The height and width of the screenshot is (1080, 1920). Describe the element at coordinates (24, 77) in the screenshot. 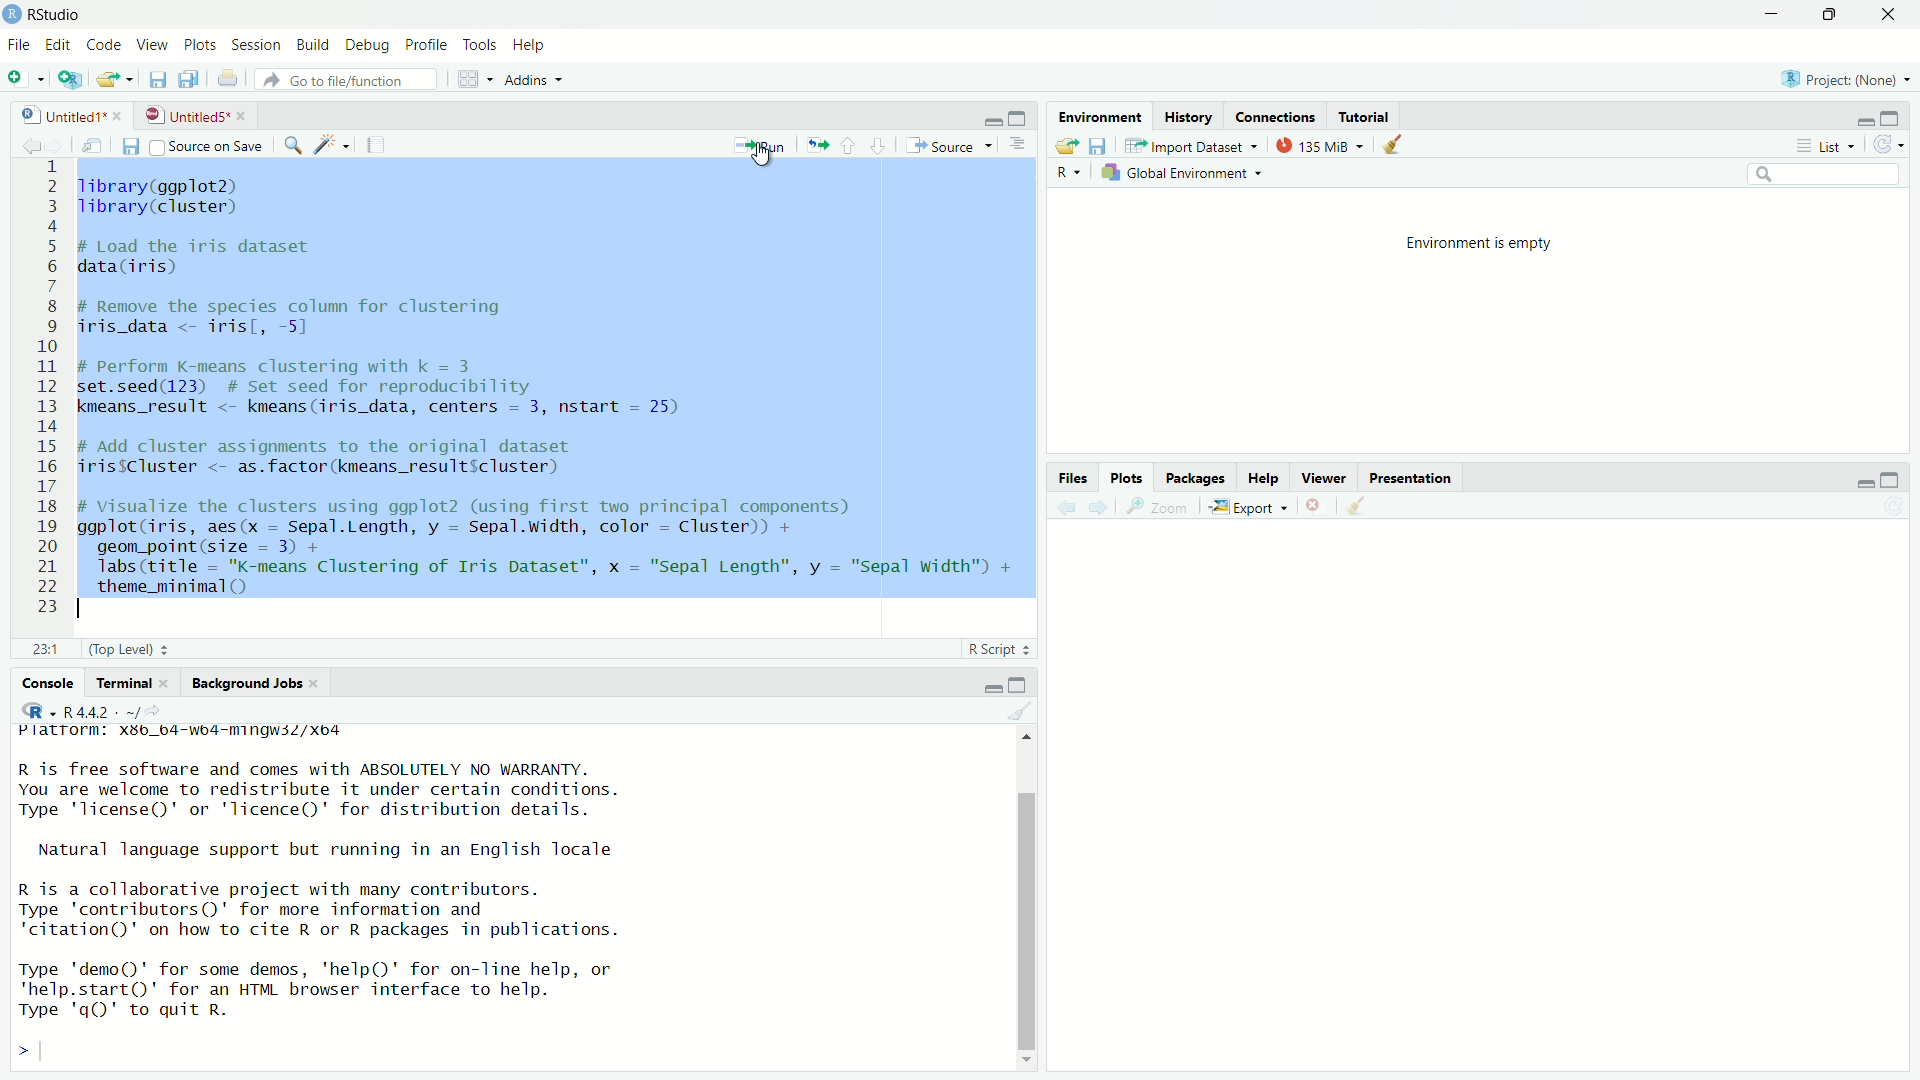

I see `new file` at that location.